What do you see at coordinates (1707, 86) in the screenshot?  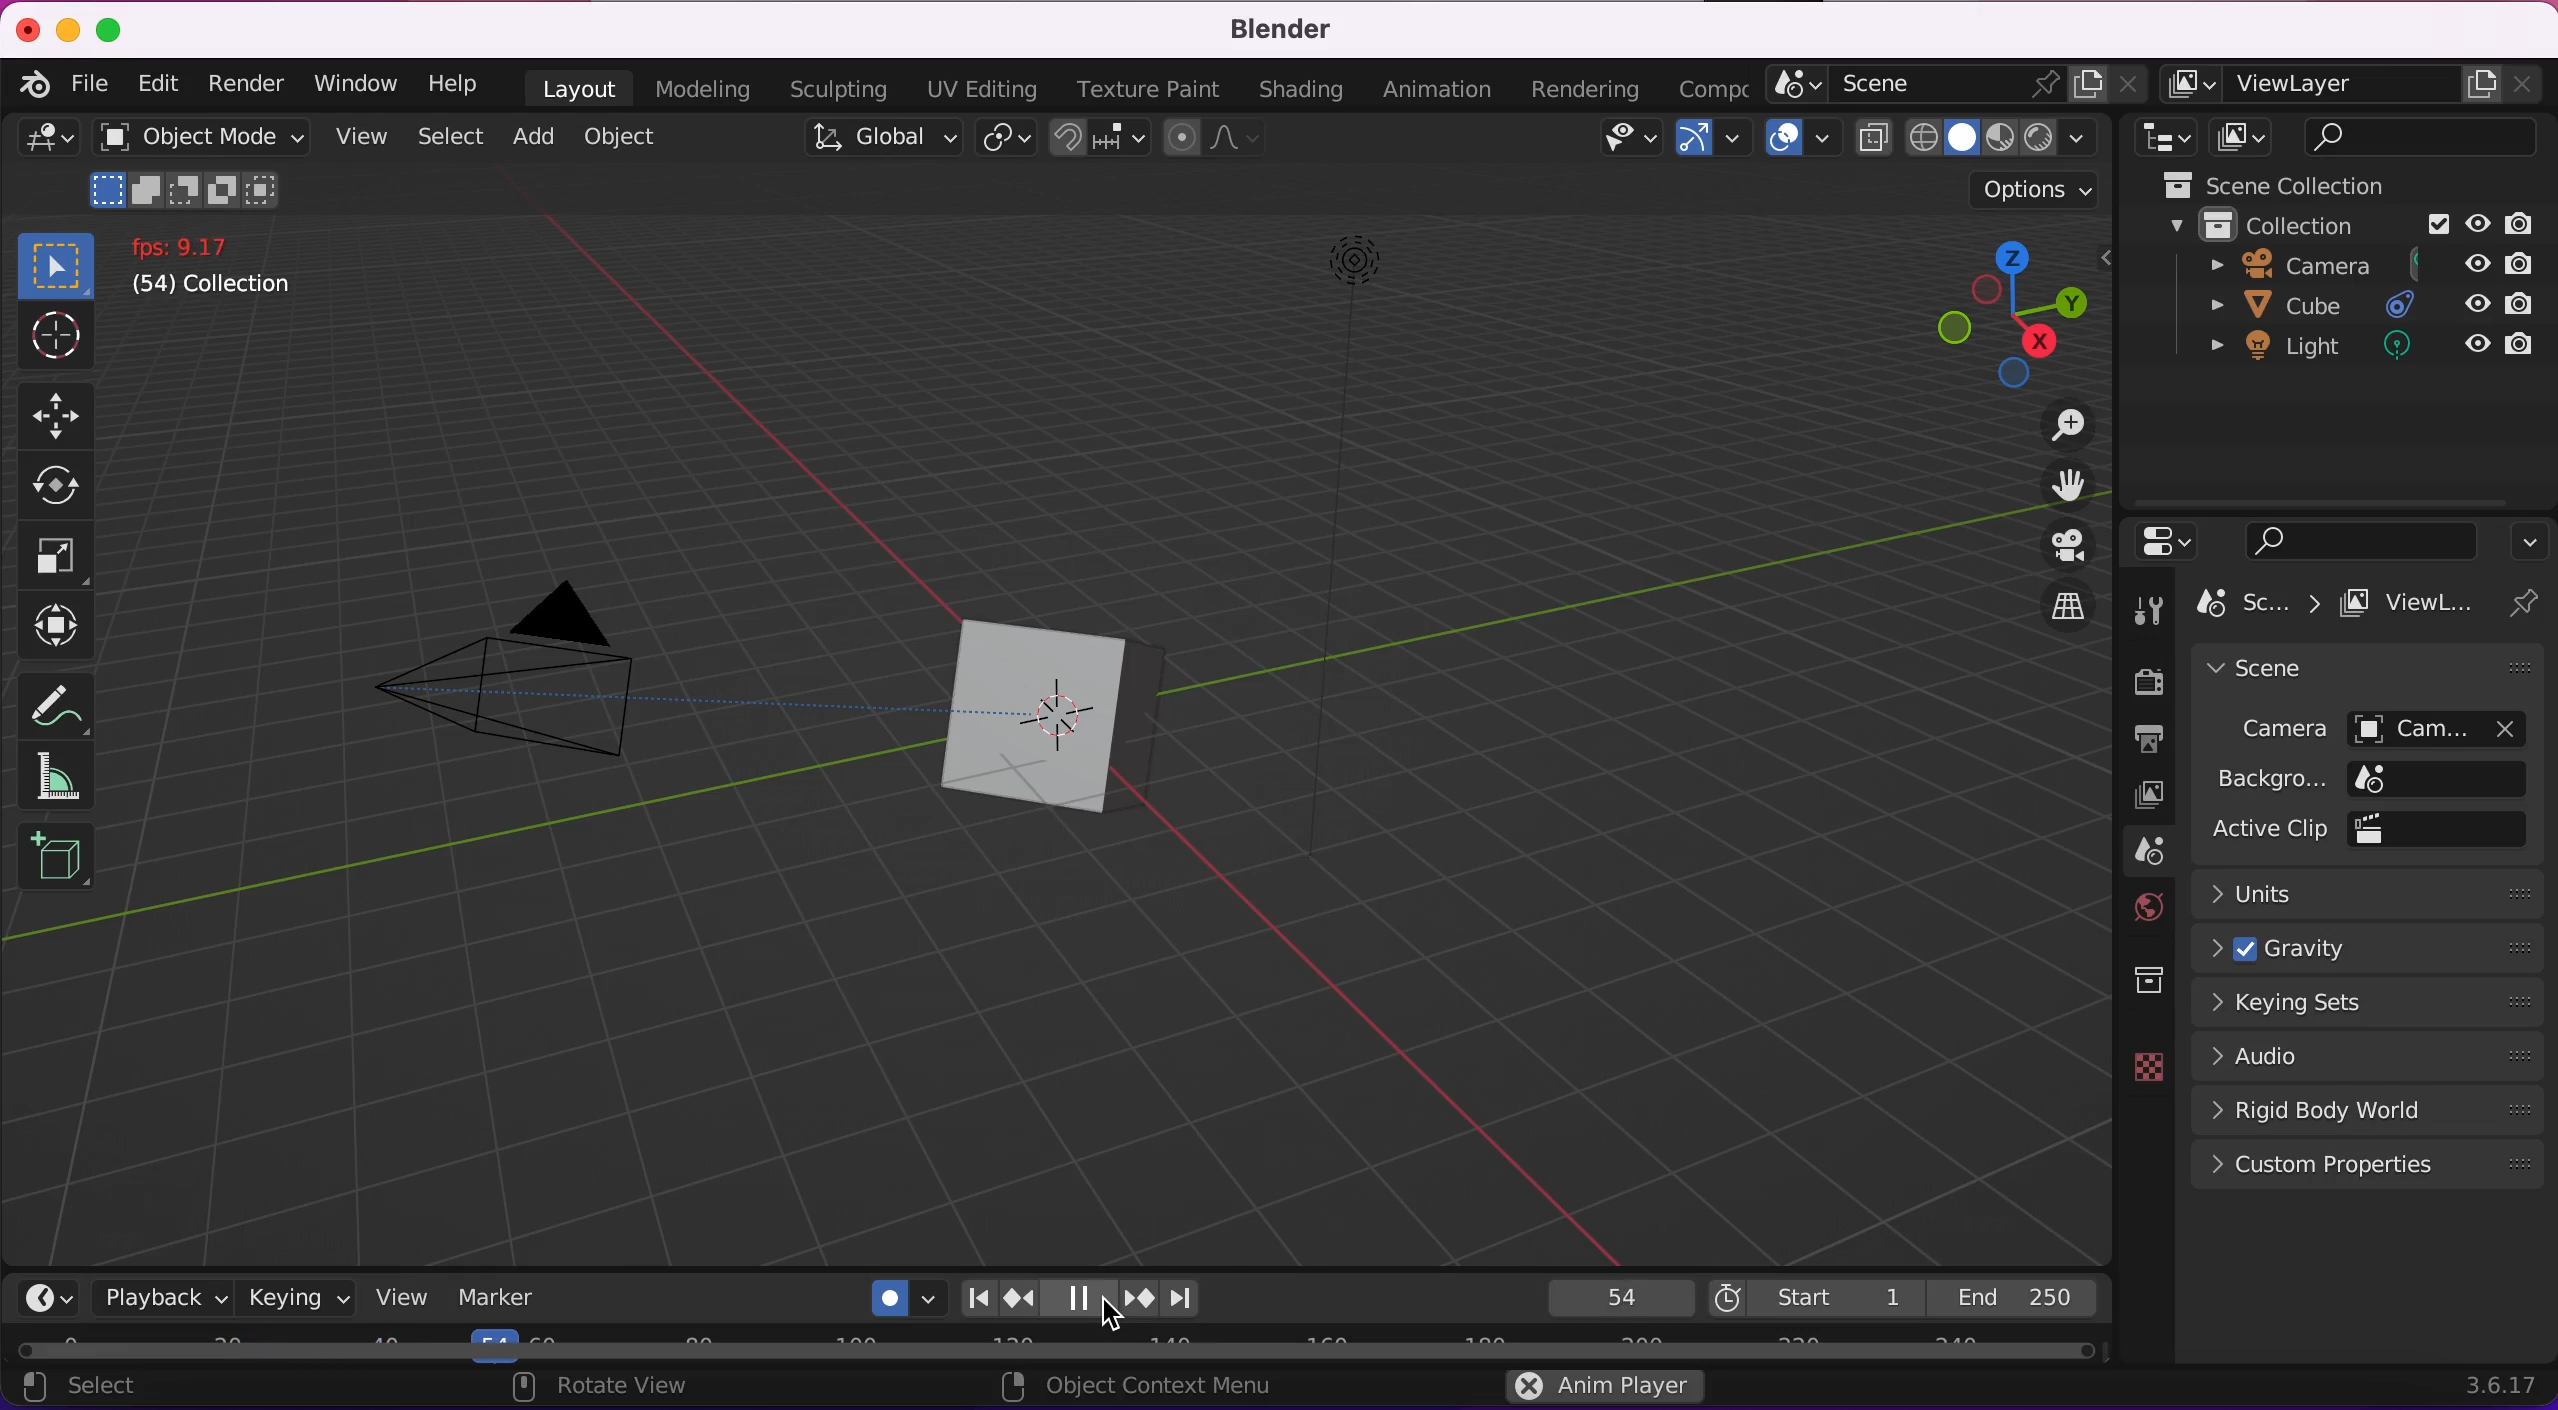 I see `Composition` at bounding box center [1707, 86].